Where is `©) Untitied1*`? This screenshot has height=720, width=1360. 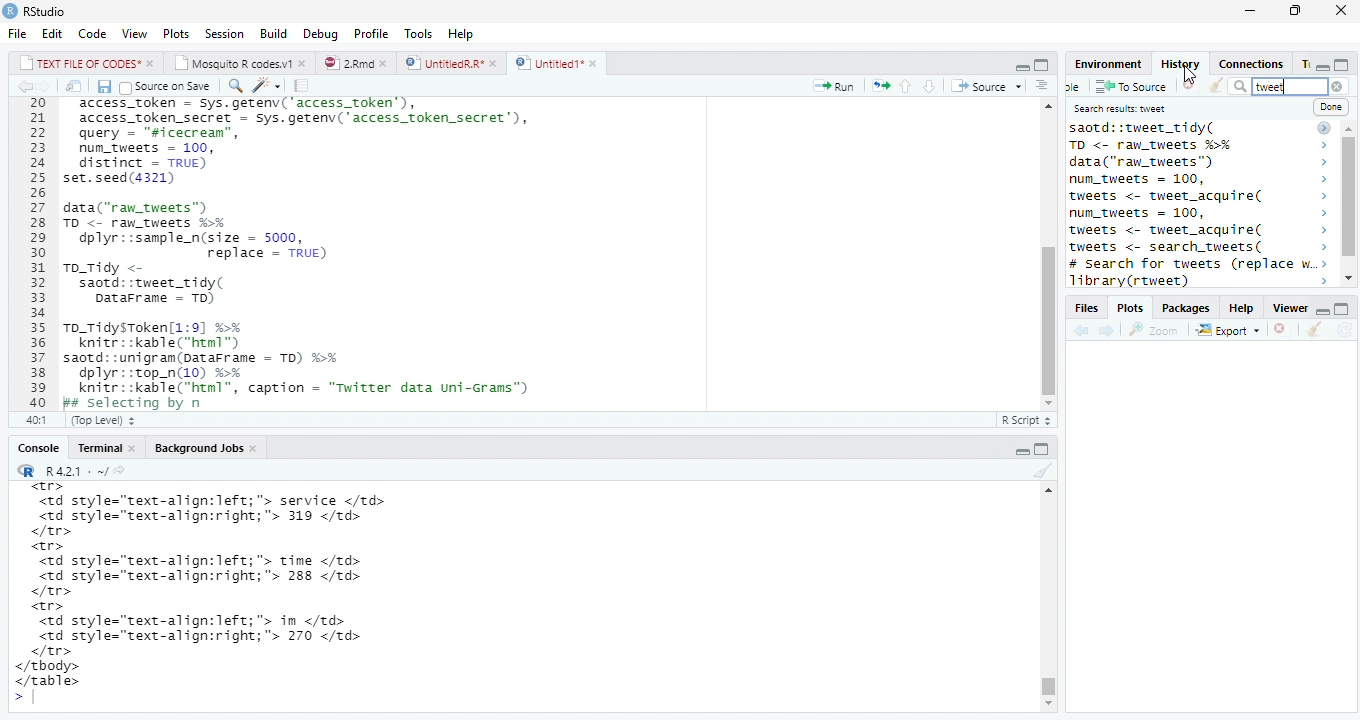 ©) Untitied1* is located at coordinates (563, 64).